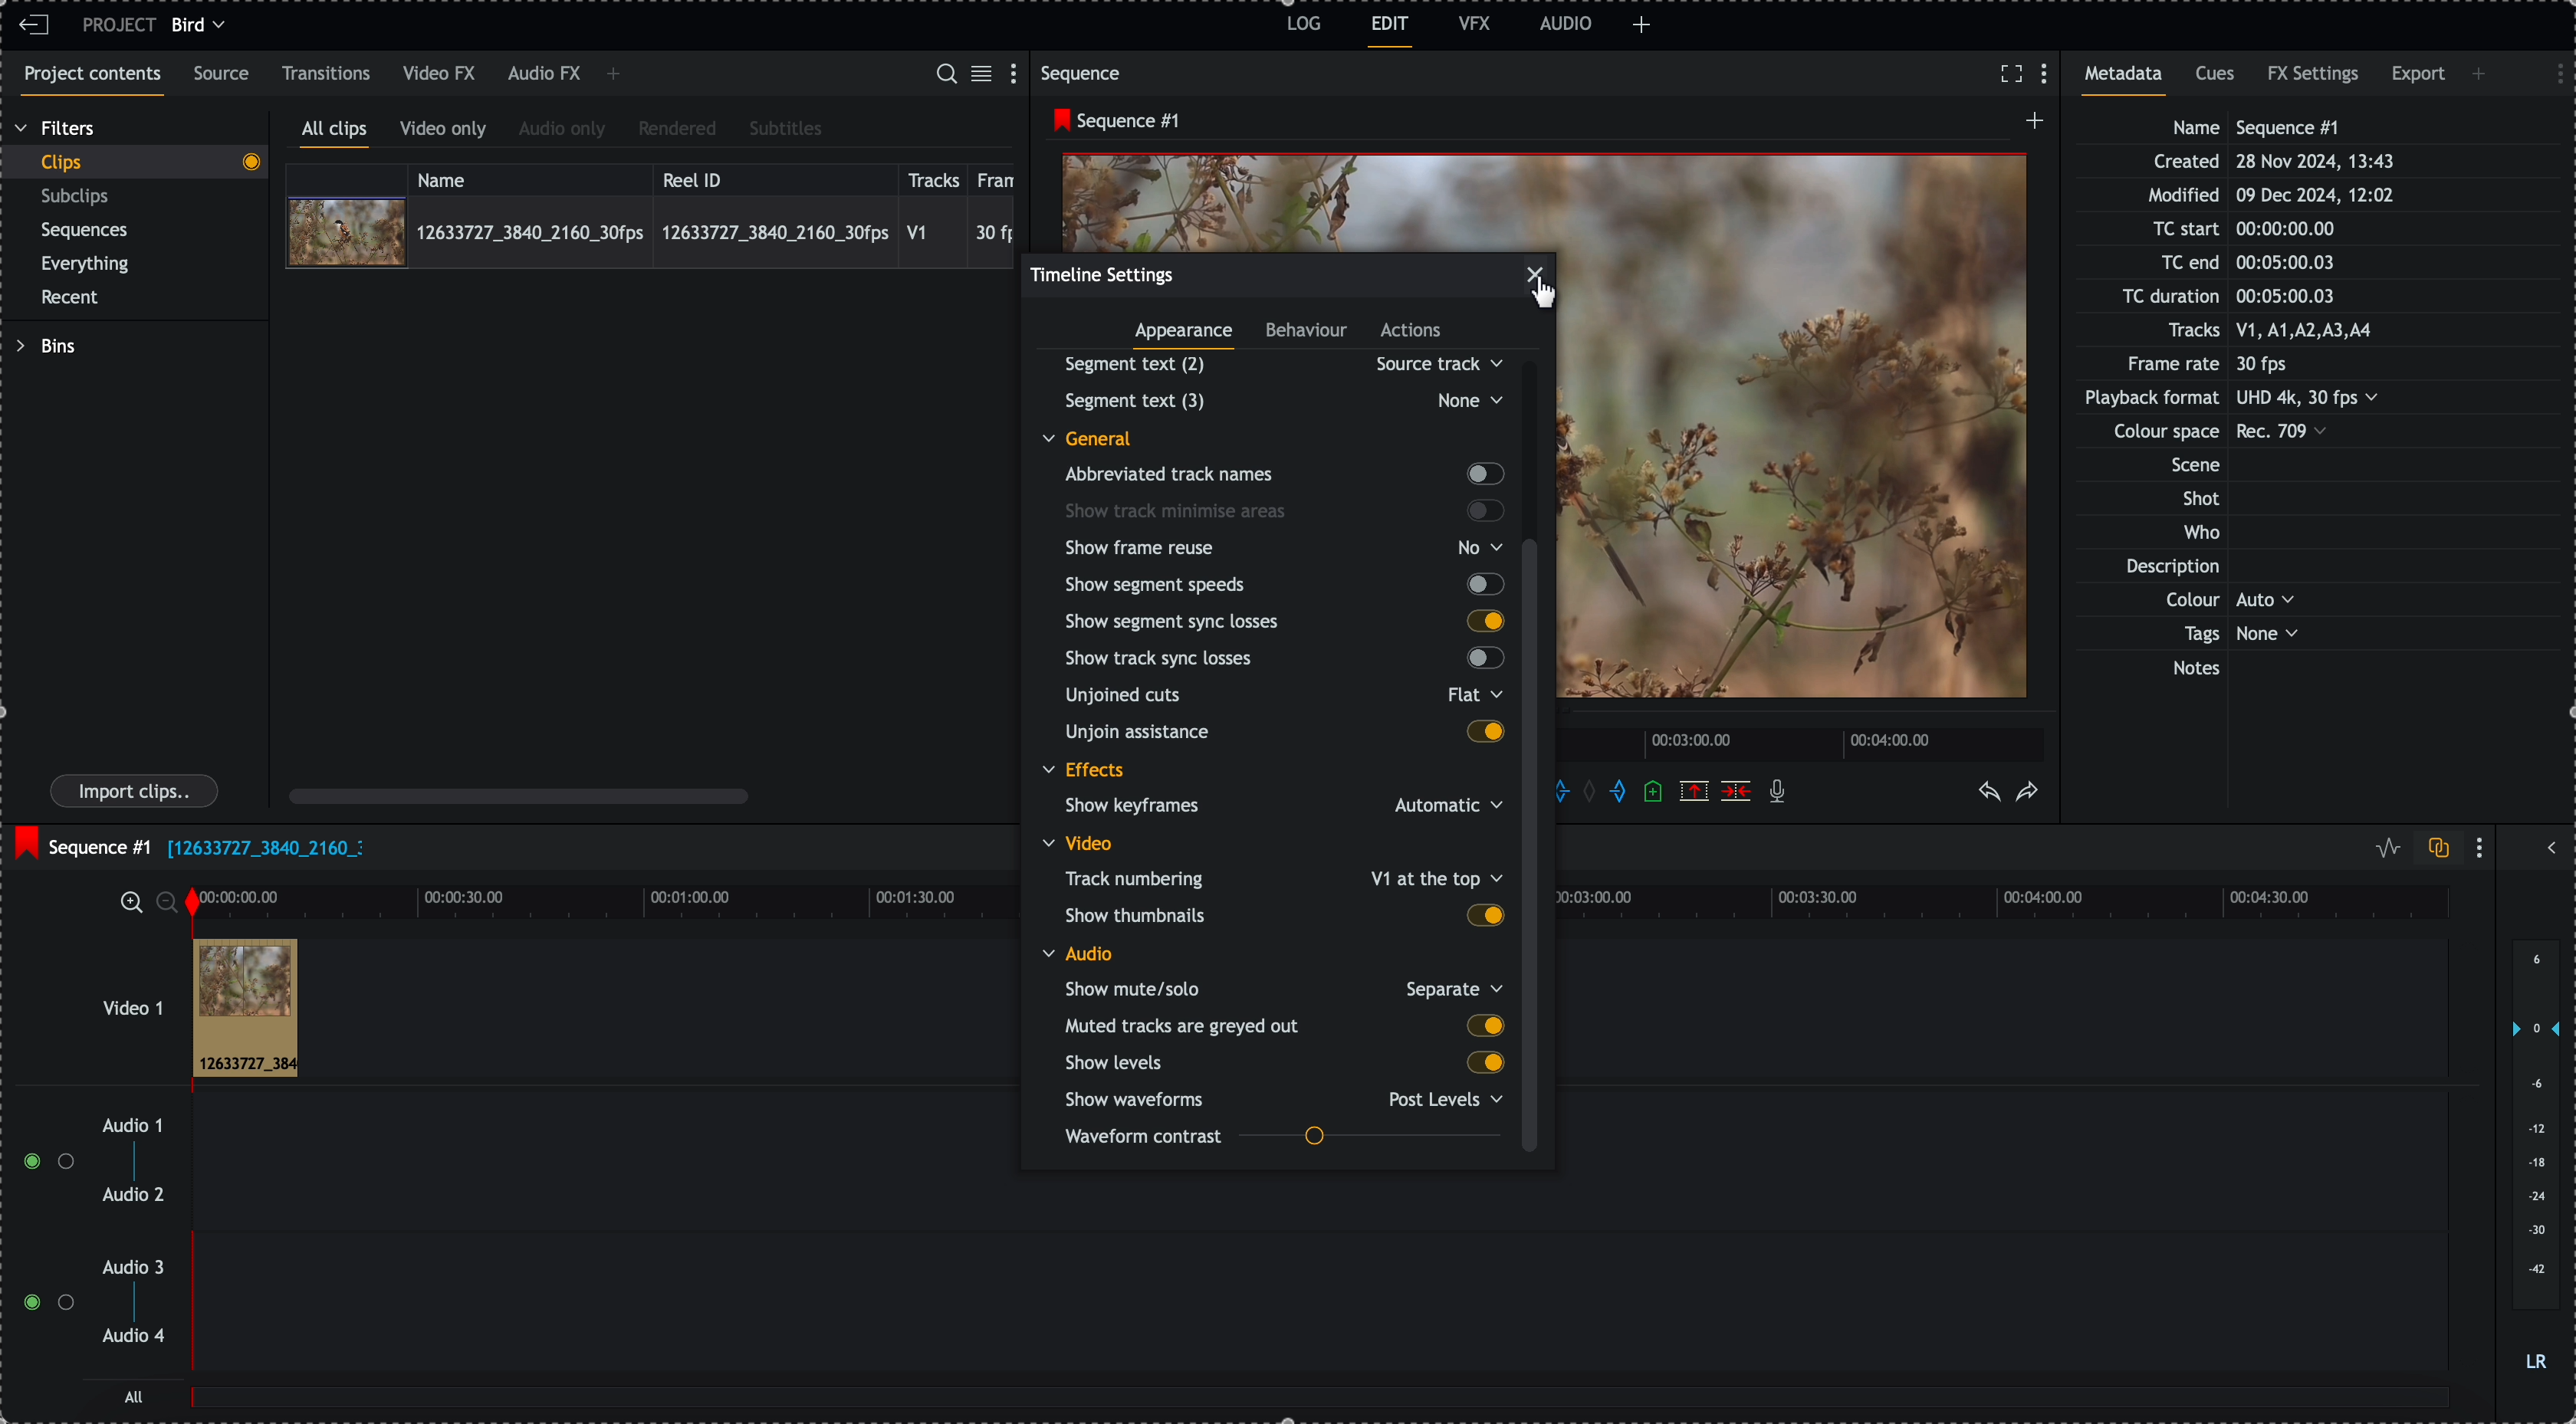  I want to click on source, so click(225, 75).